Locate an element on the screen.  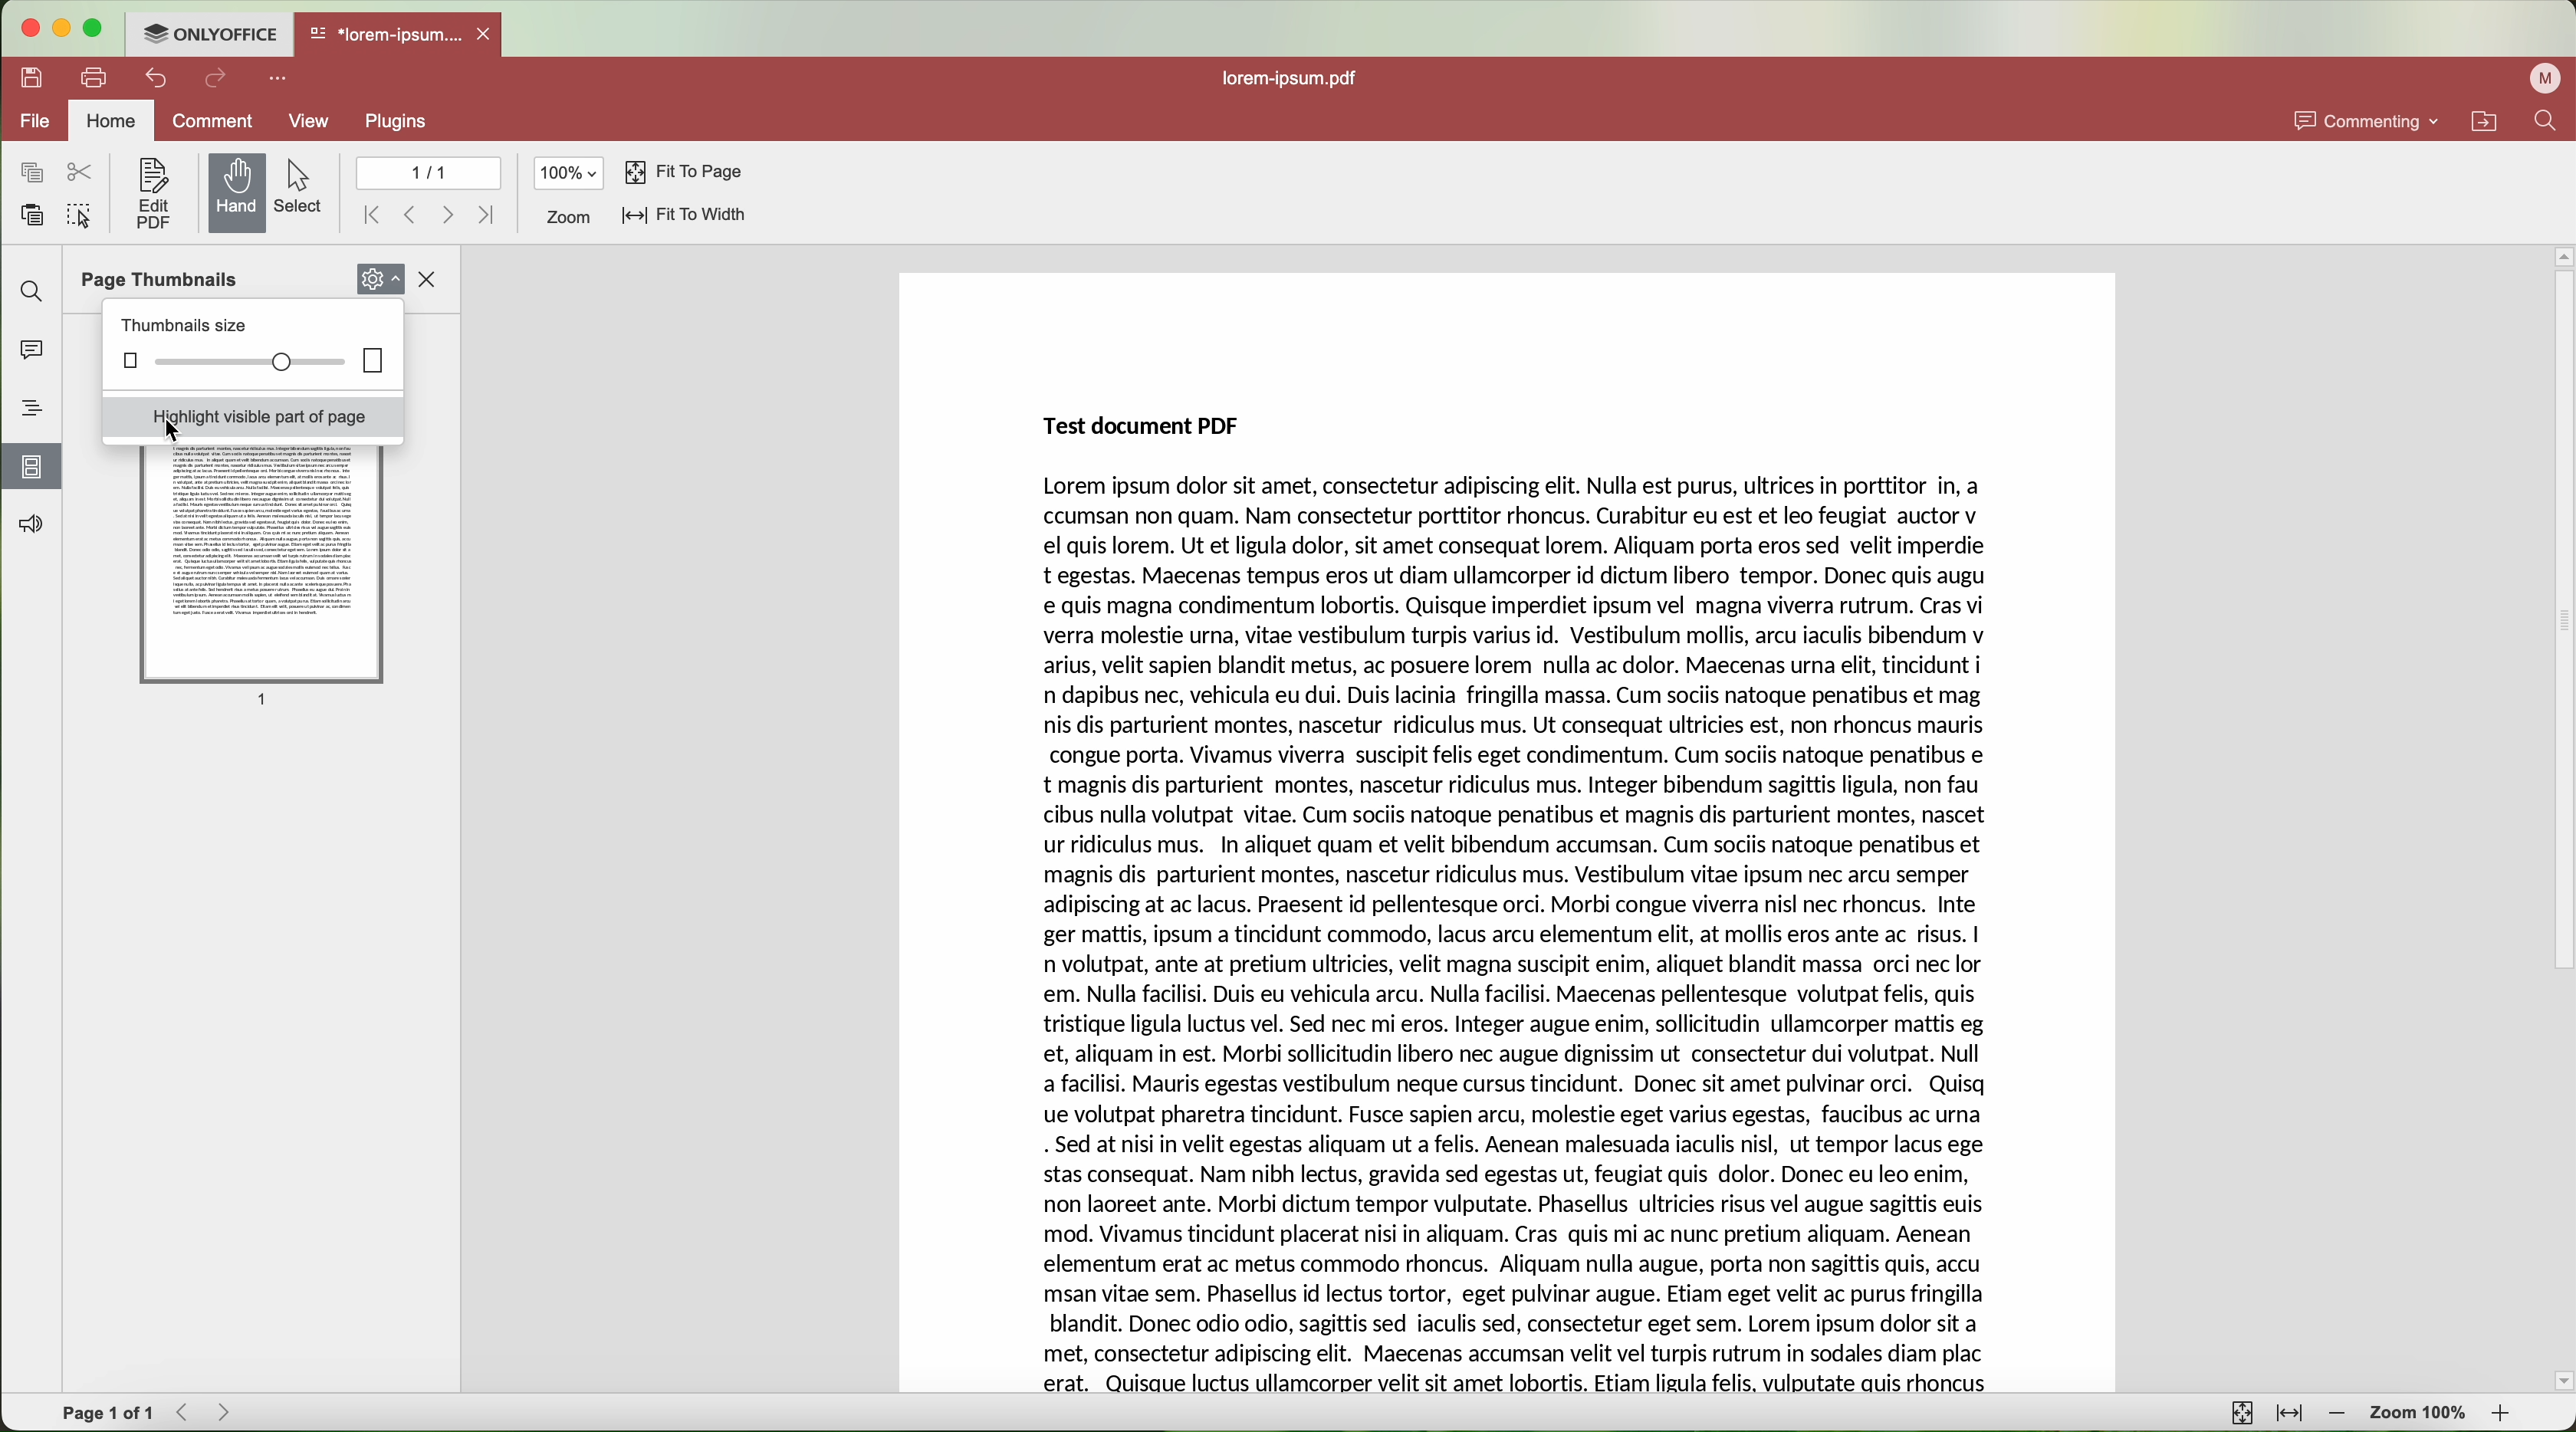
profile is located at coordinates (2544, 79).